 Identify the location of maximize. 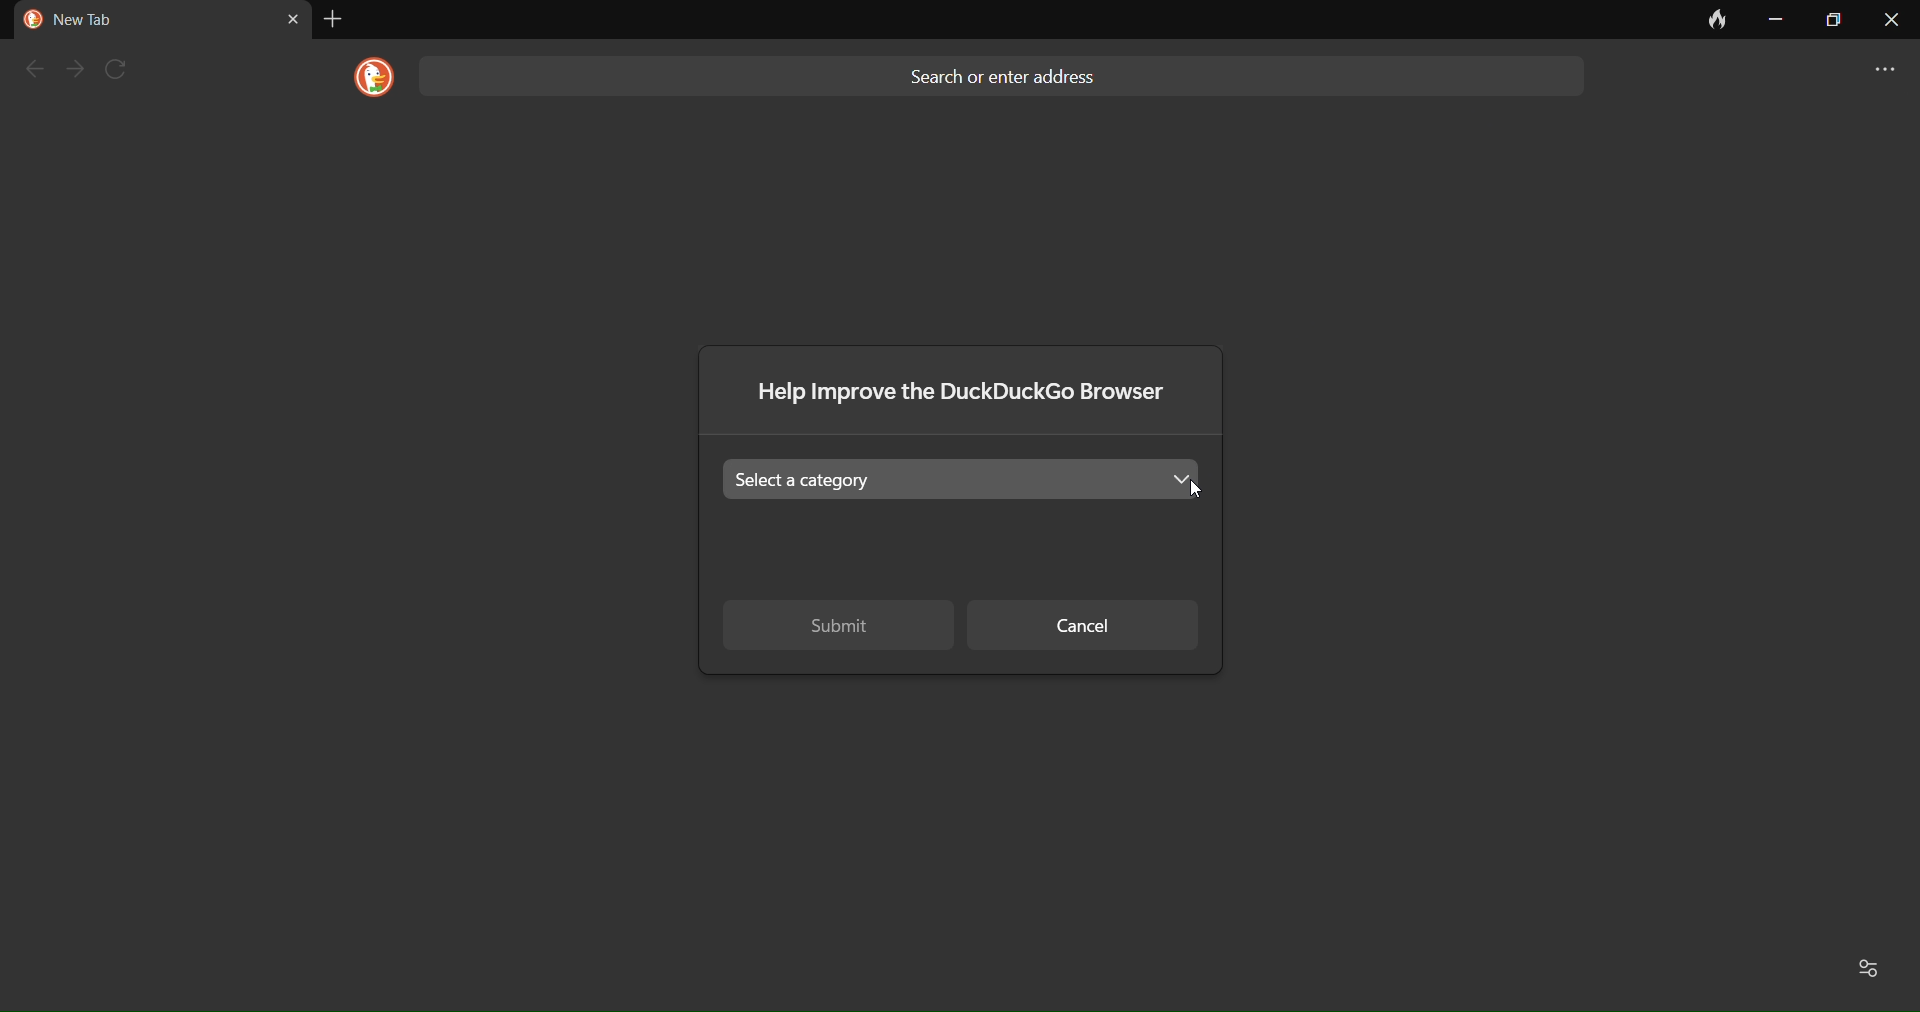
(1830, 20).